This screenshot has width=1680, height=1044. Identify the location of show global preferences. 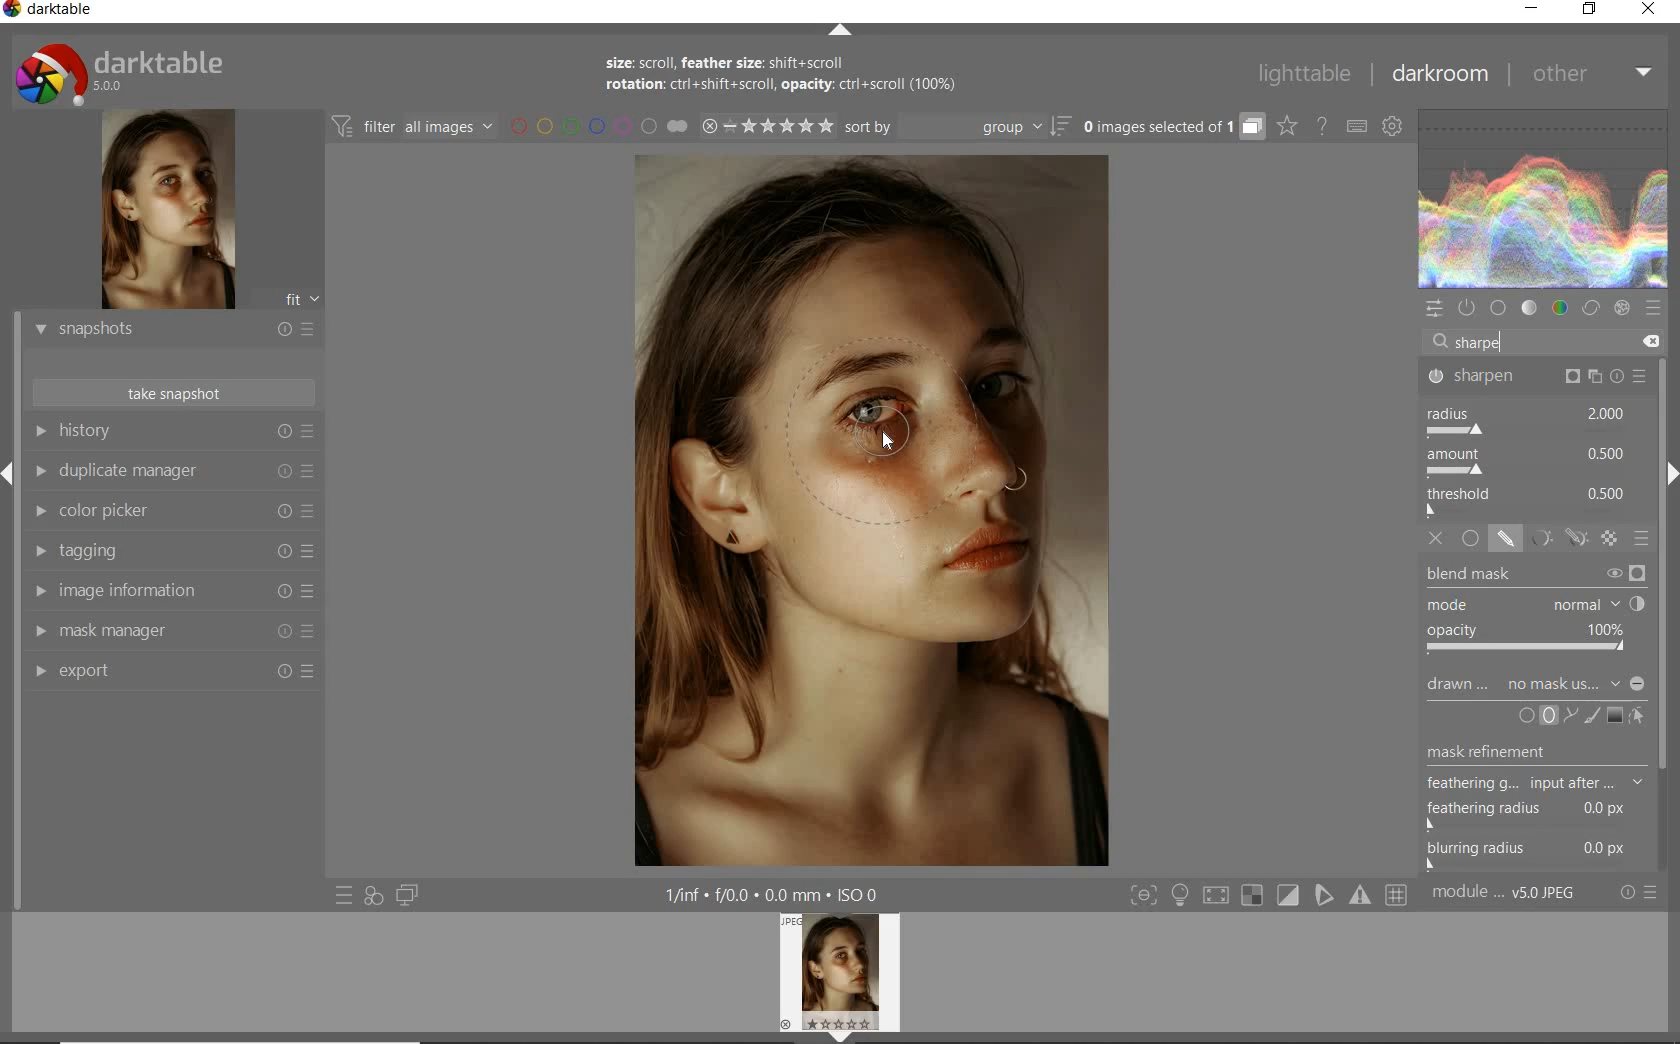
(1394, 128).